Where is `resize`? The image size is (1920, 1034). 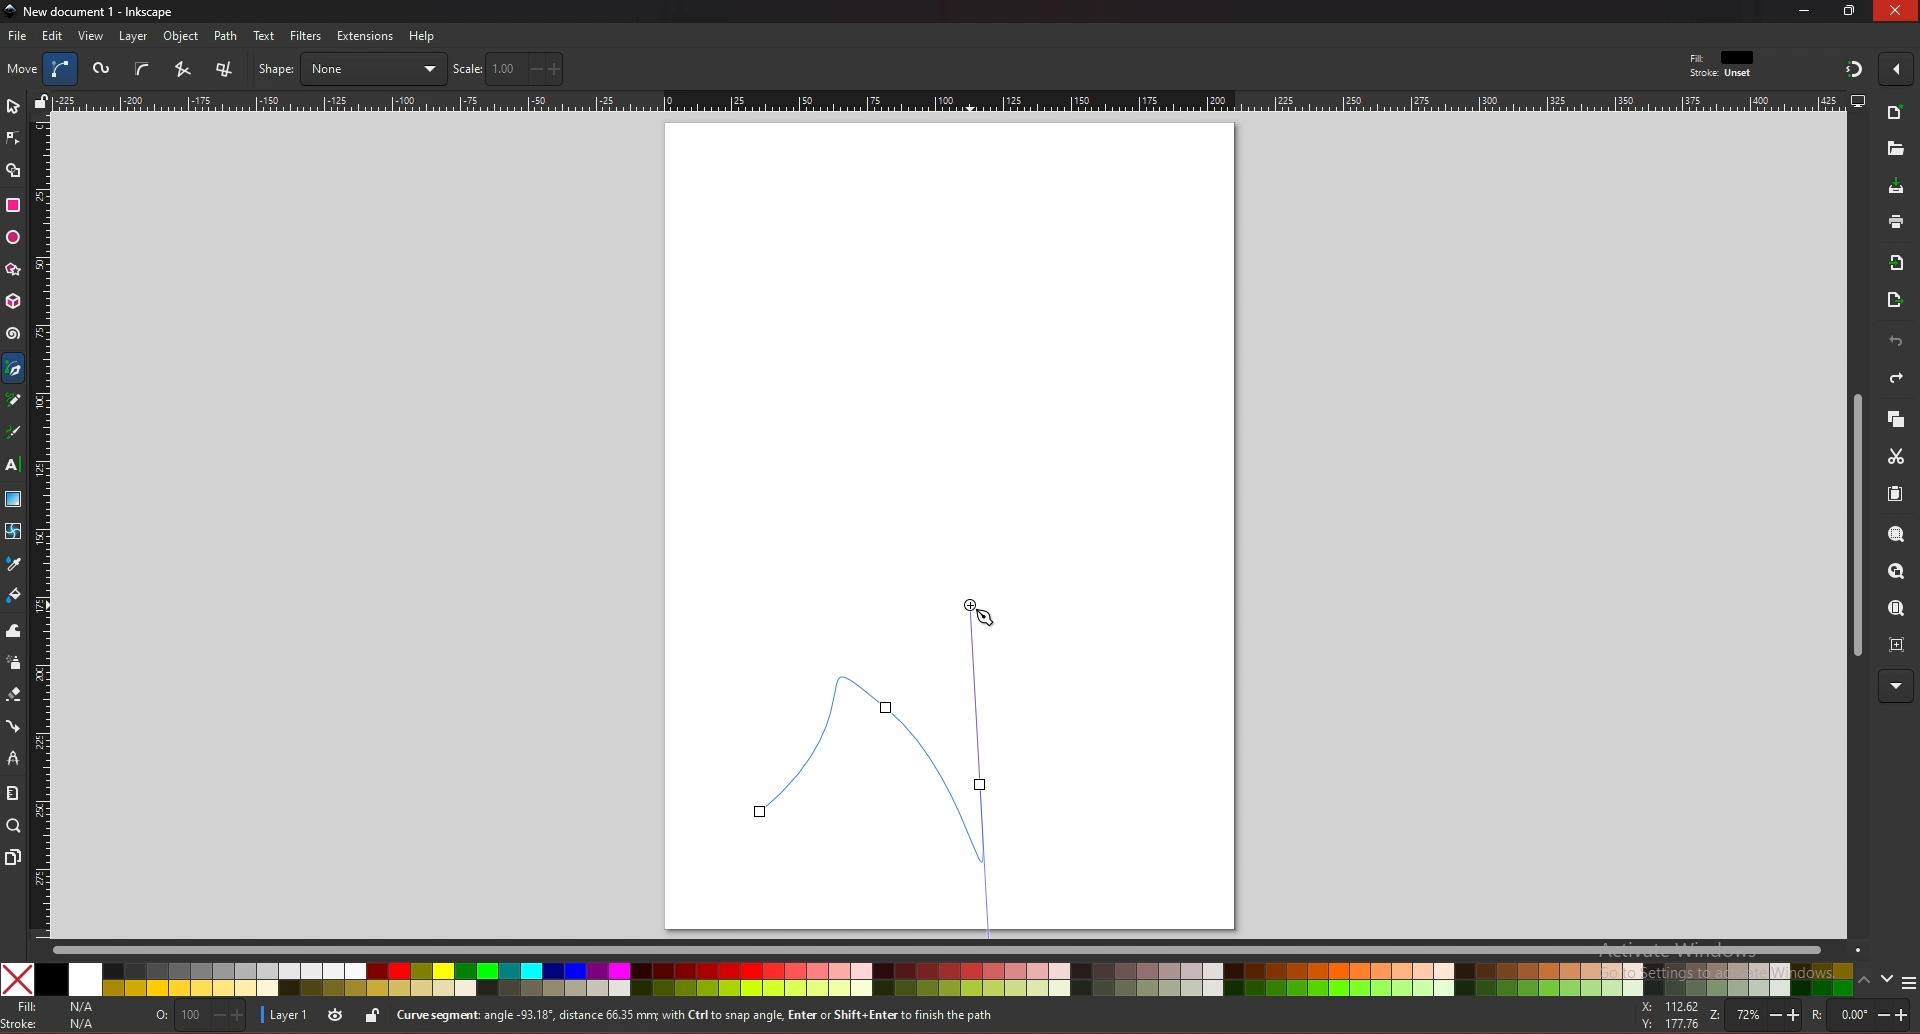
resize is located at coordinates (1852, 10).